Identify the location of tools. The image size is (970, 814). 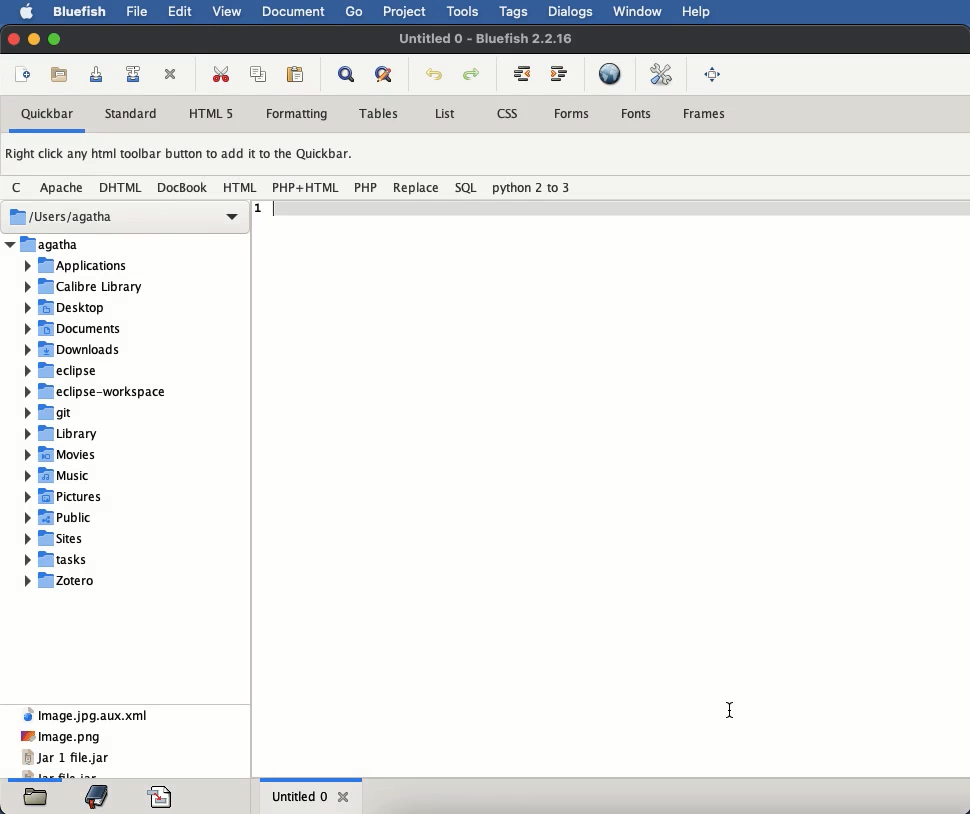
(464, 12).